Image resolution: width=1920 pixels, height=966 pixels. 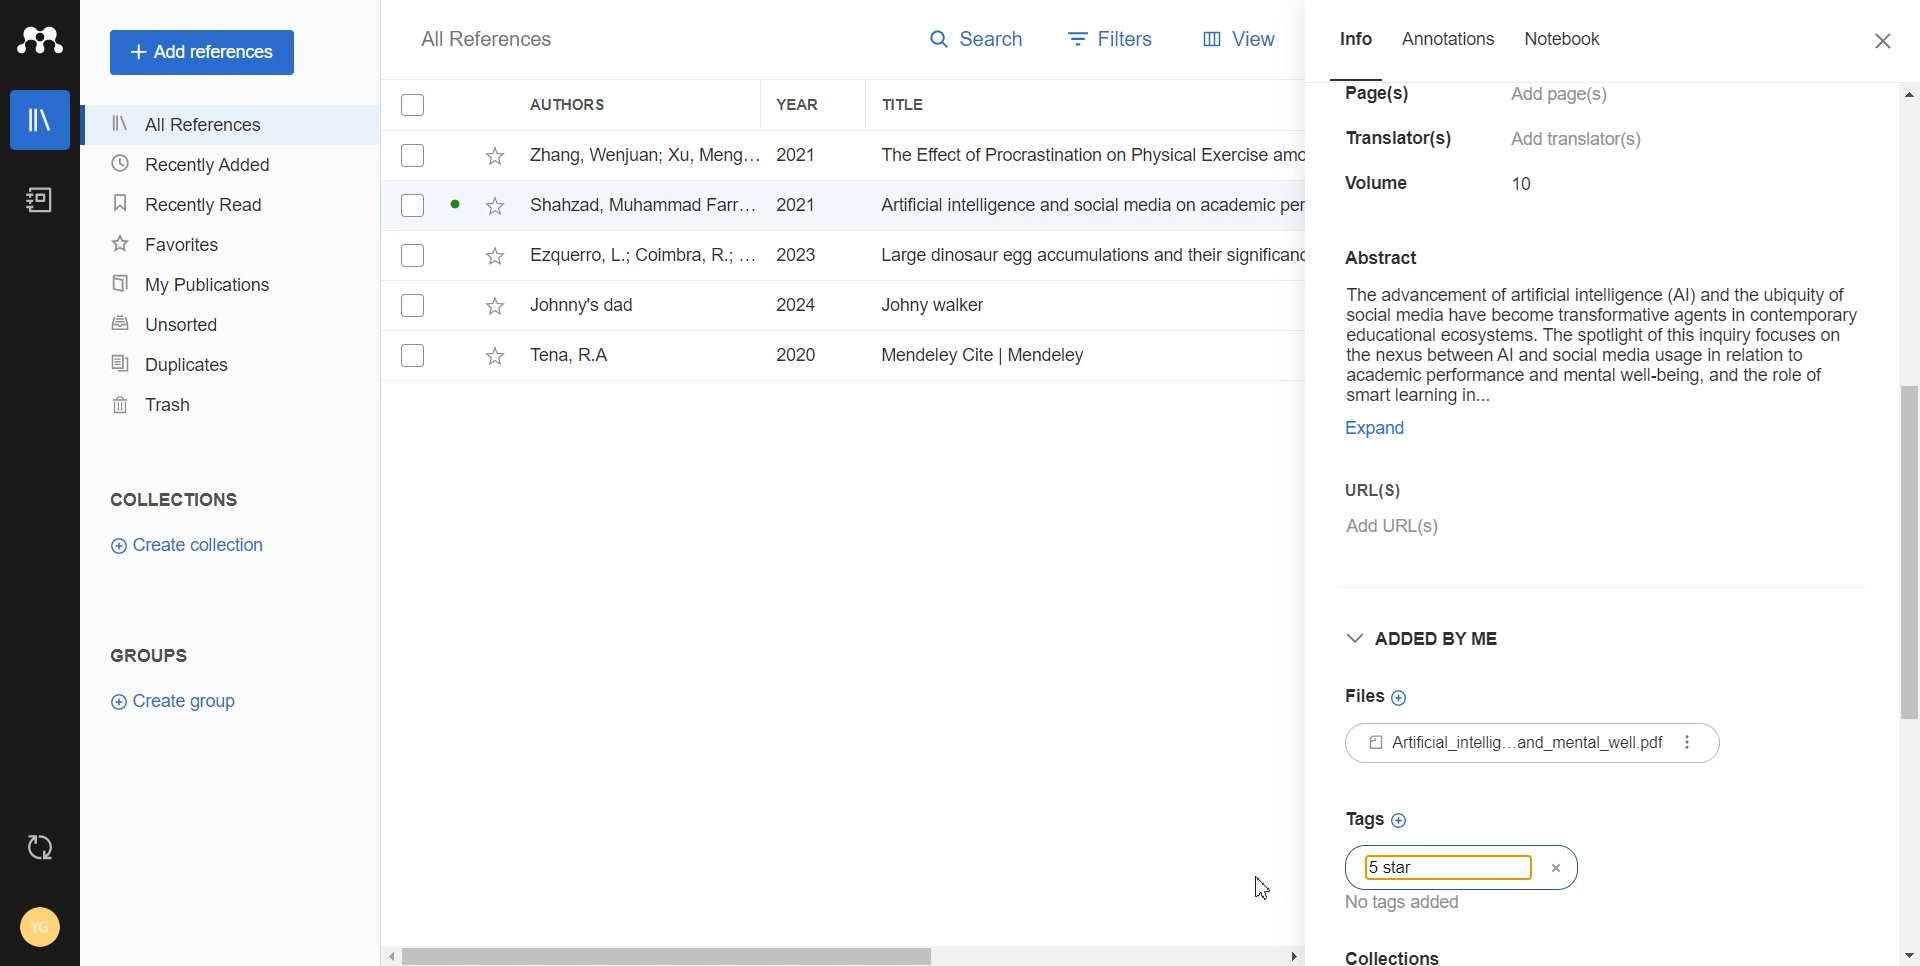 What do you see at coordinates (1685, 743) in the screenshot?
I see `More` at bounding box center [1685, 743].